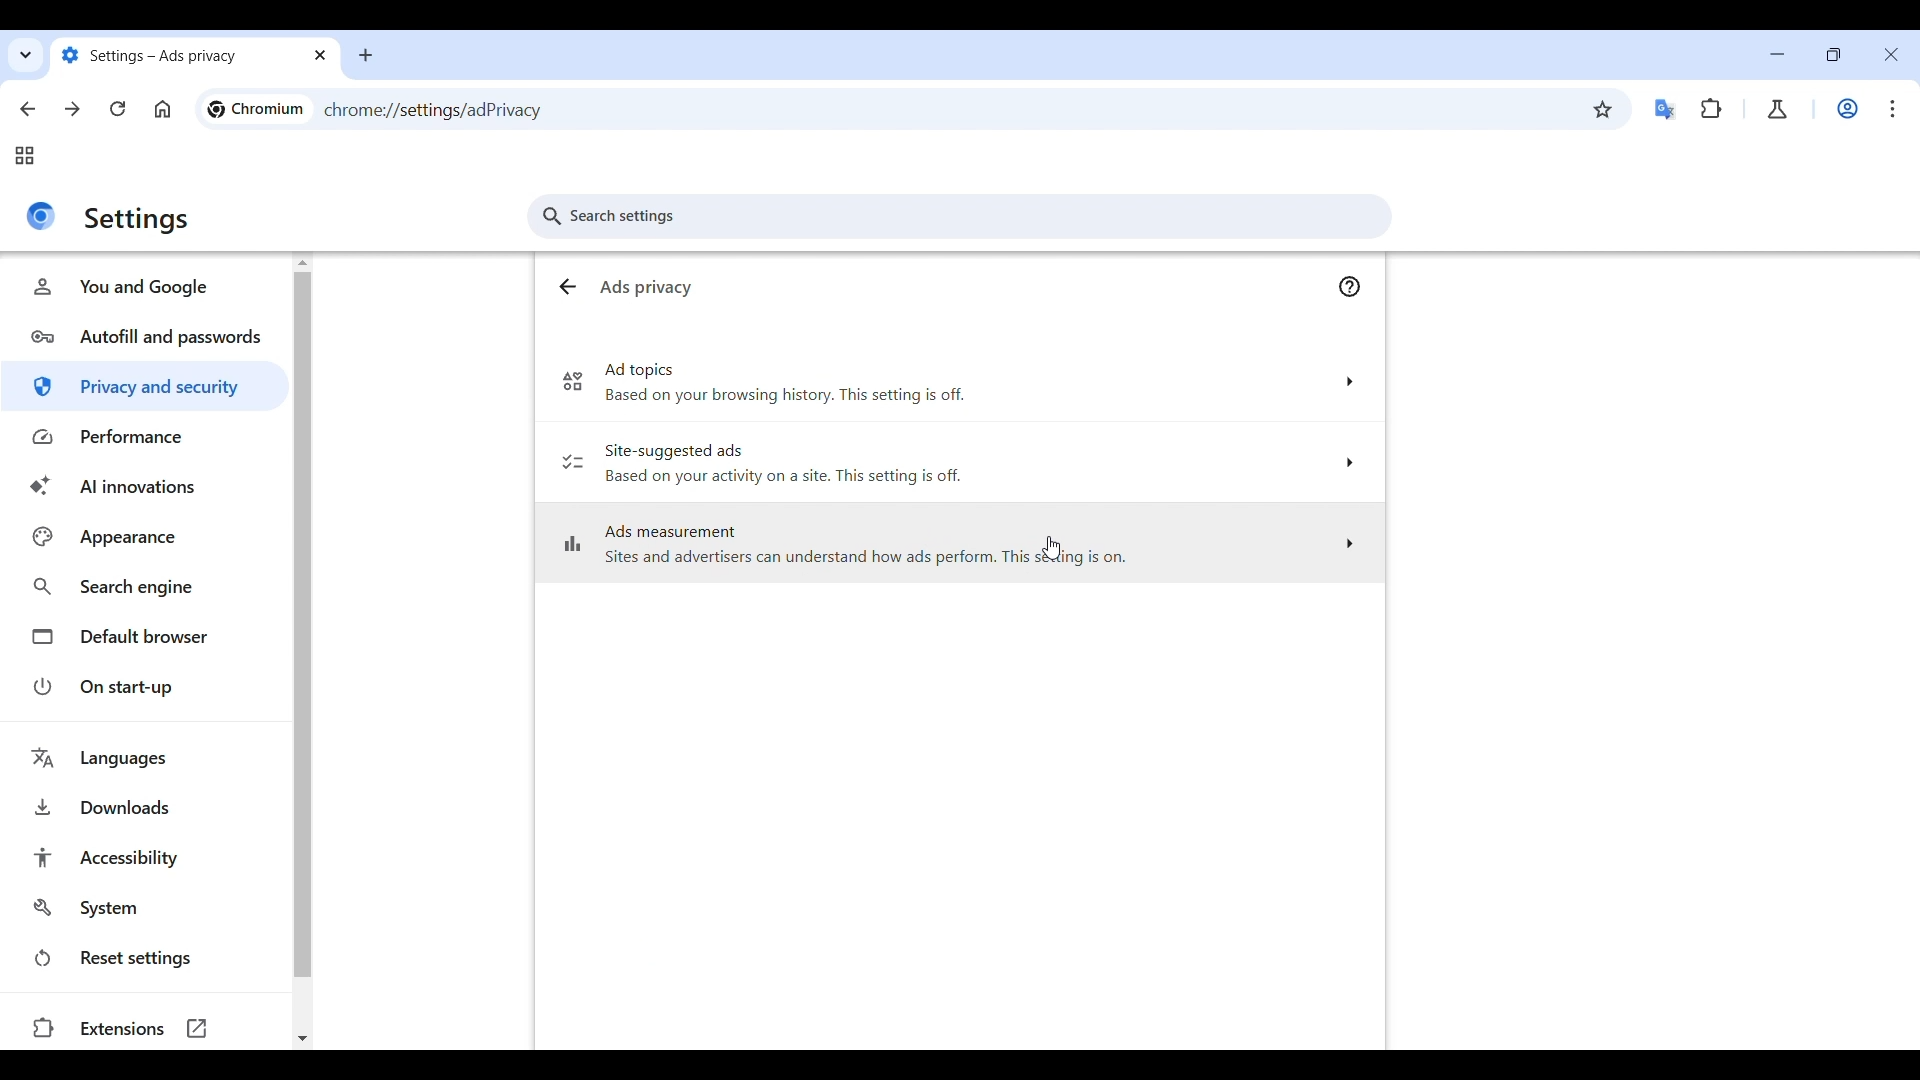 Image resolution: width=1920 pixels, height=1080 pixels. What do you see at coordinates (365, 55) in the screenshot?
I see `Add new tab` at bounding box center [365, 55].